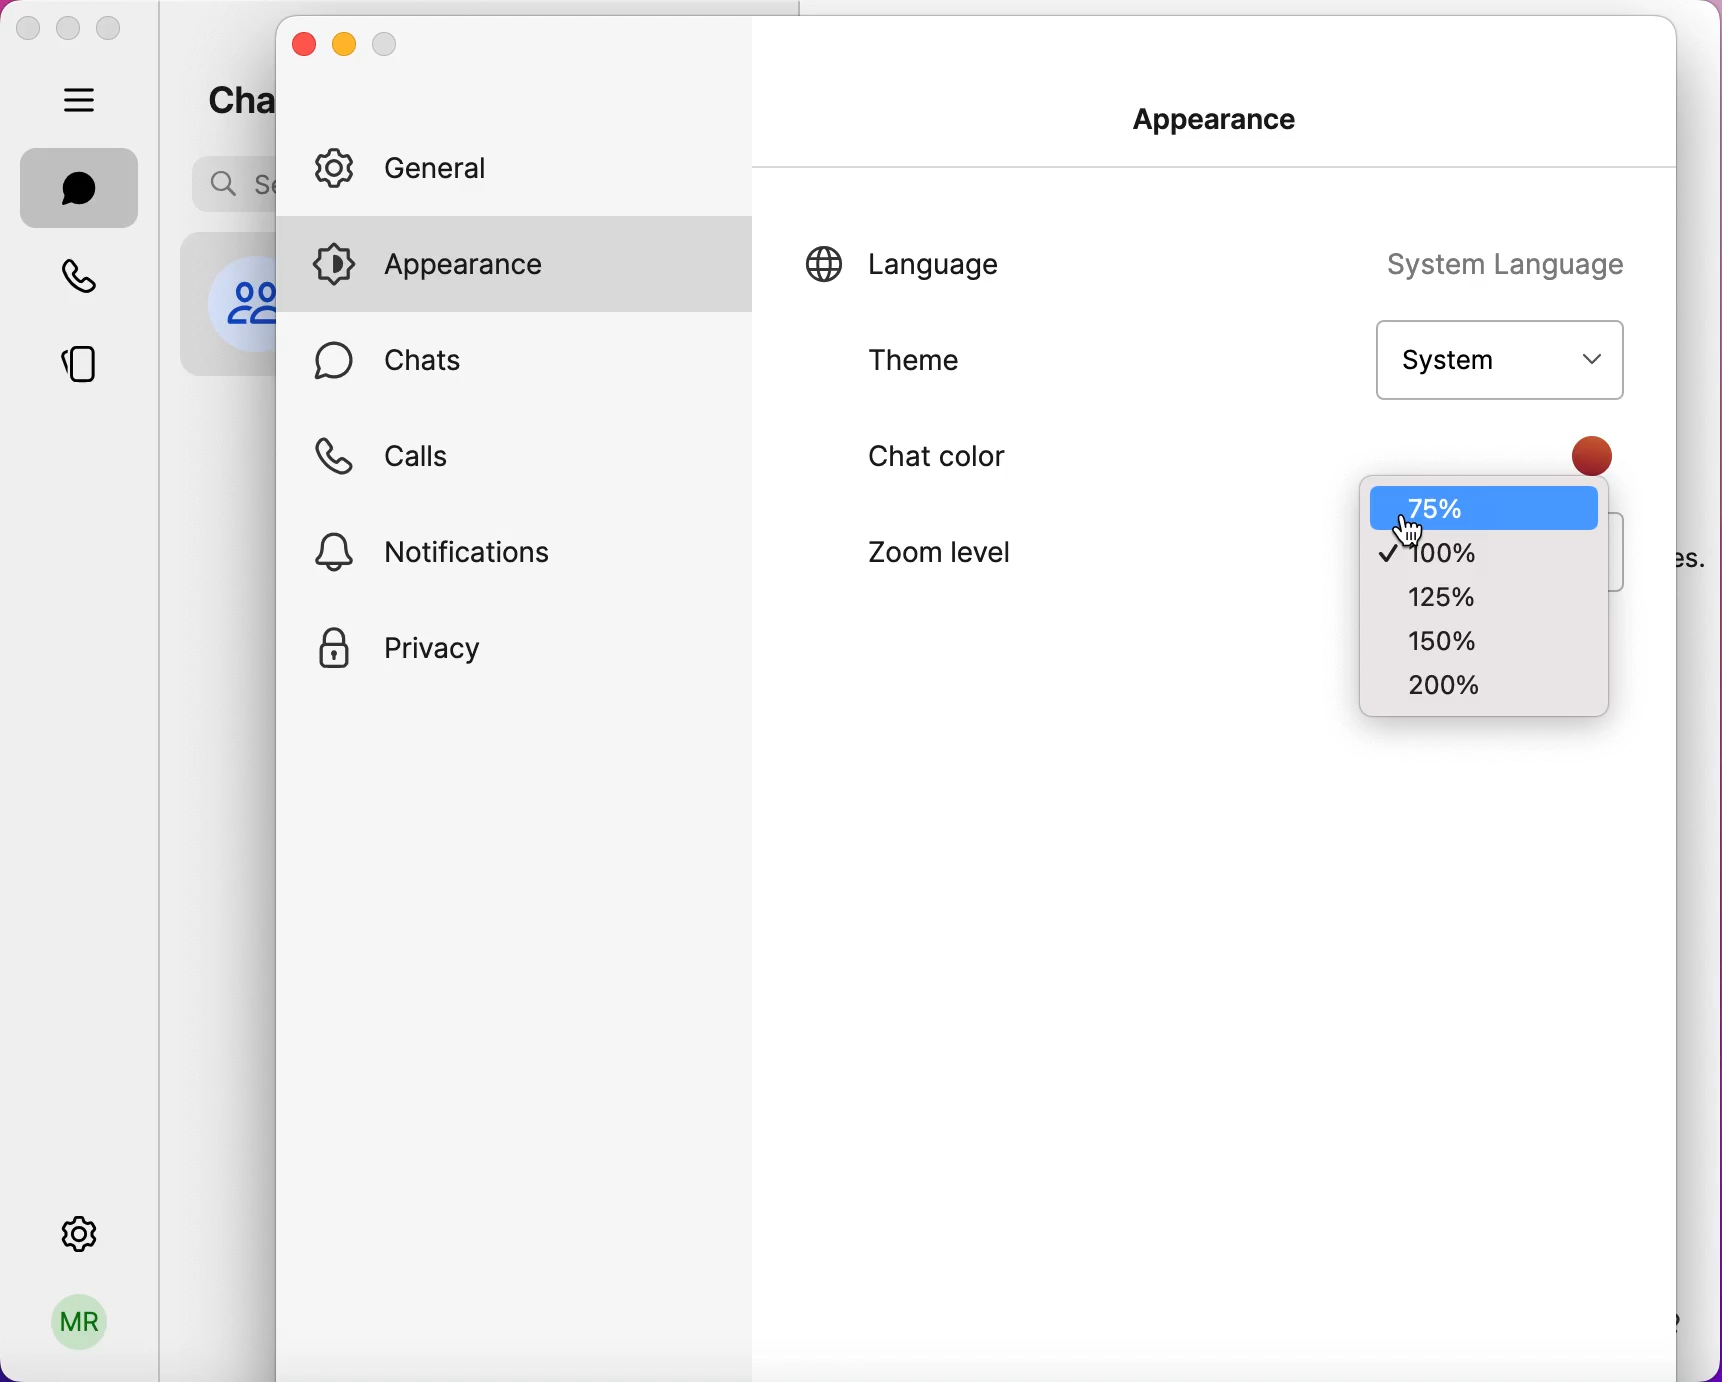 This screenshot has height=1382, width=1722. I want to click on theme, so click(955, 363).